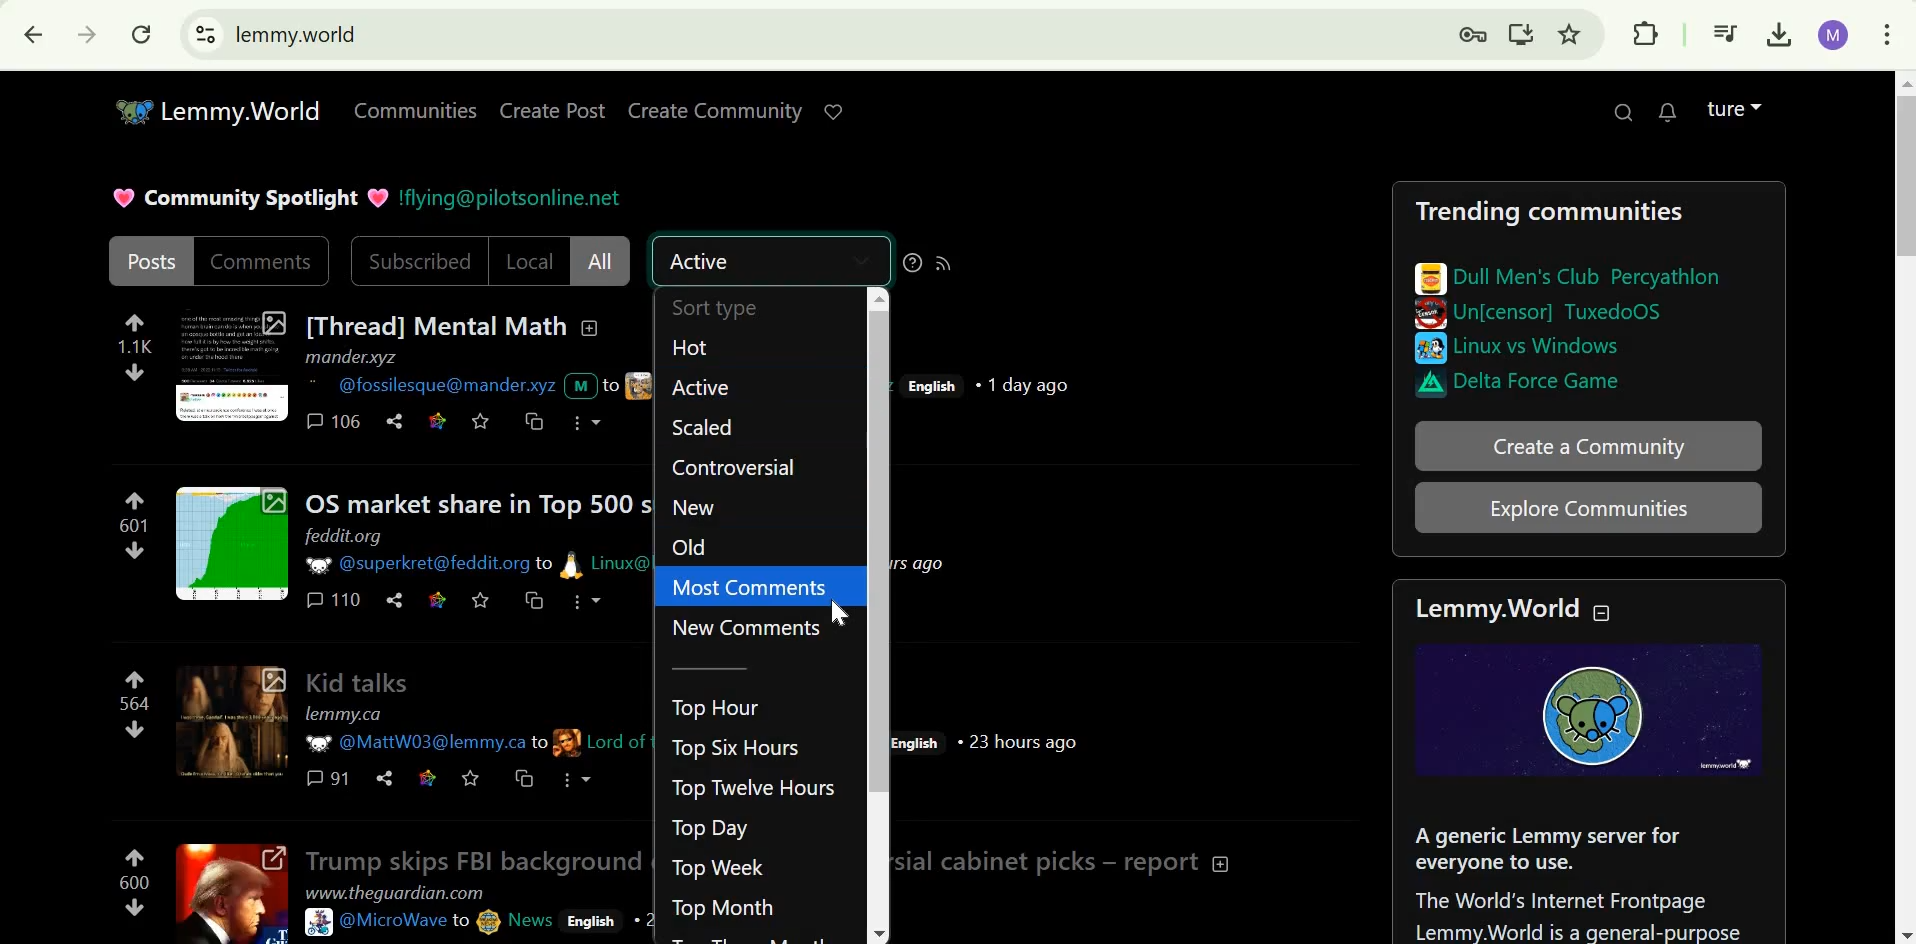  I want to click on upvote, so click(131, 322).